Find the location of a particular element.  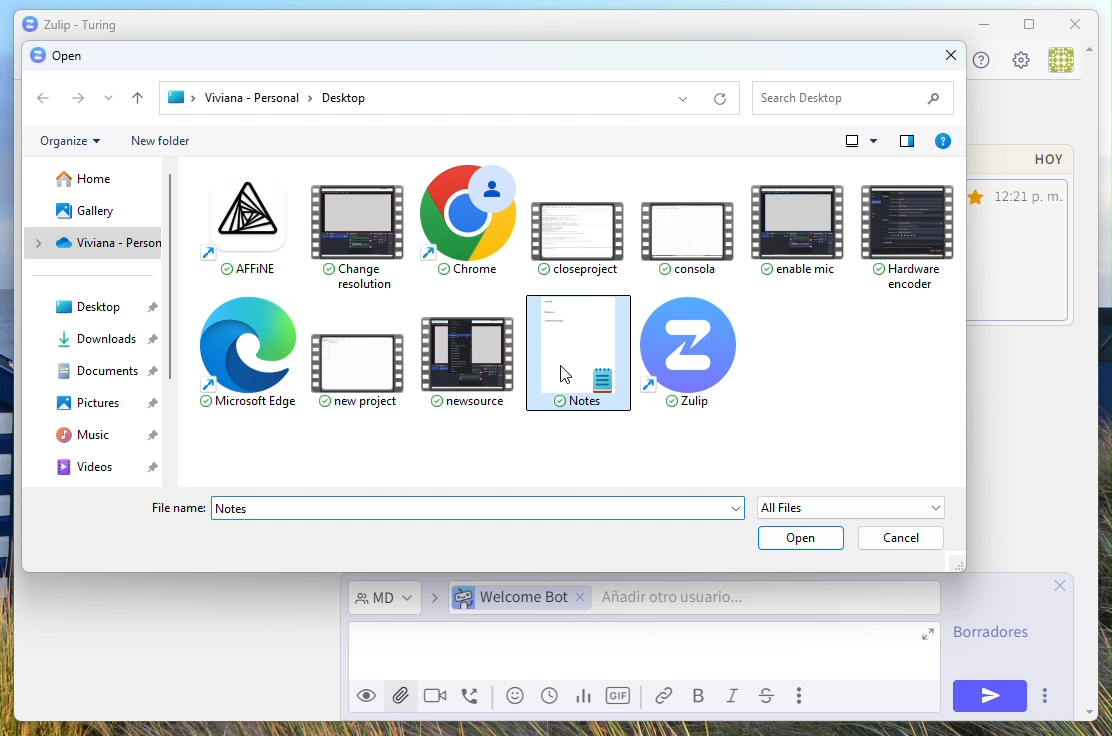

italic is located at coordinates (736, 698).